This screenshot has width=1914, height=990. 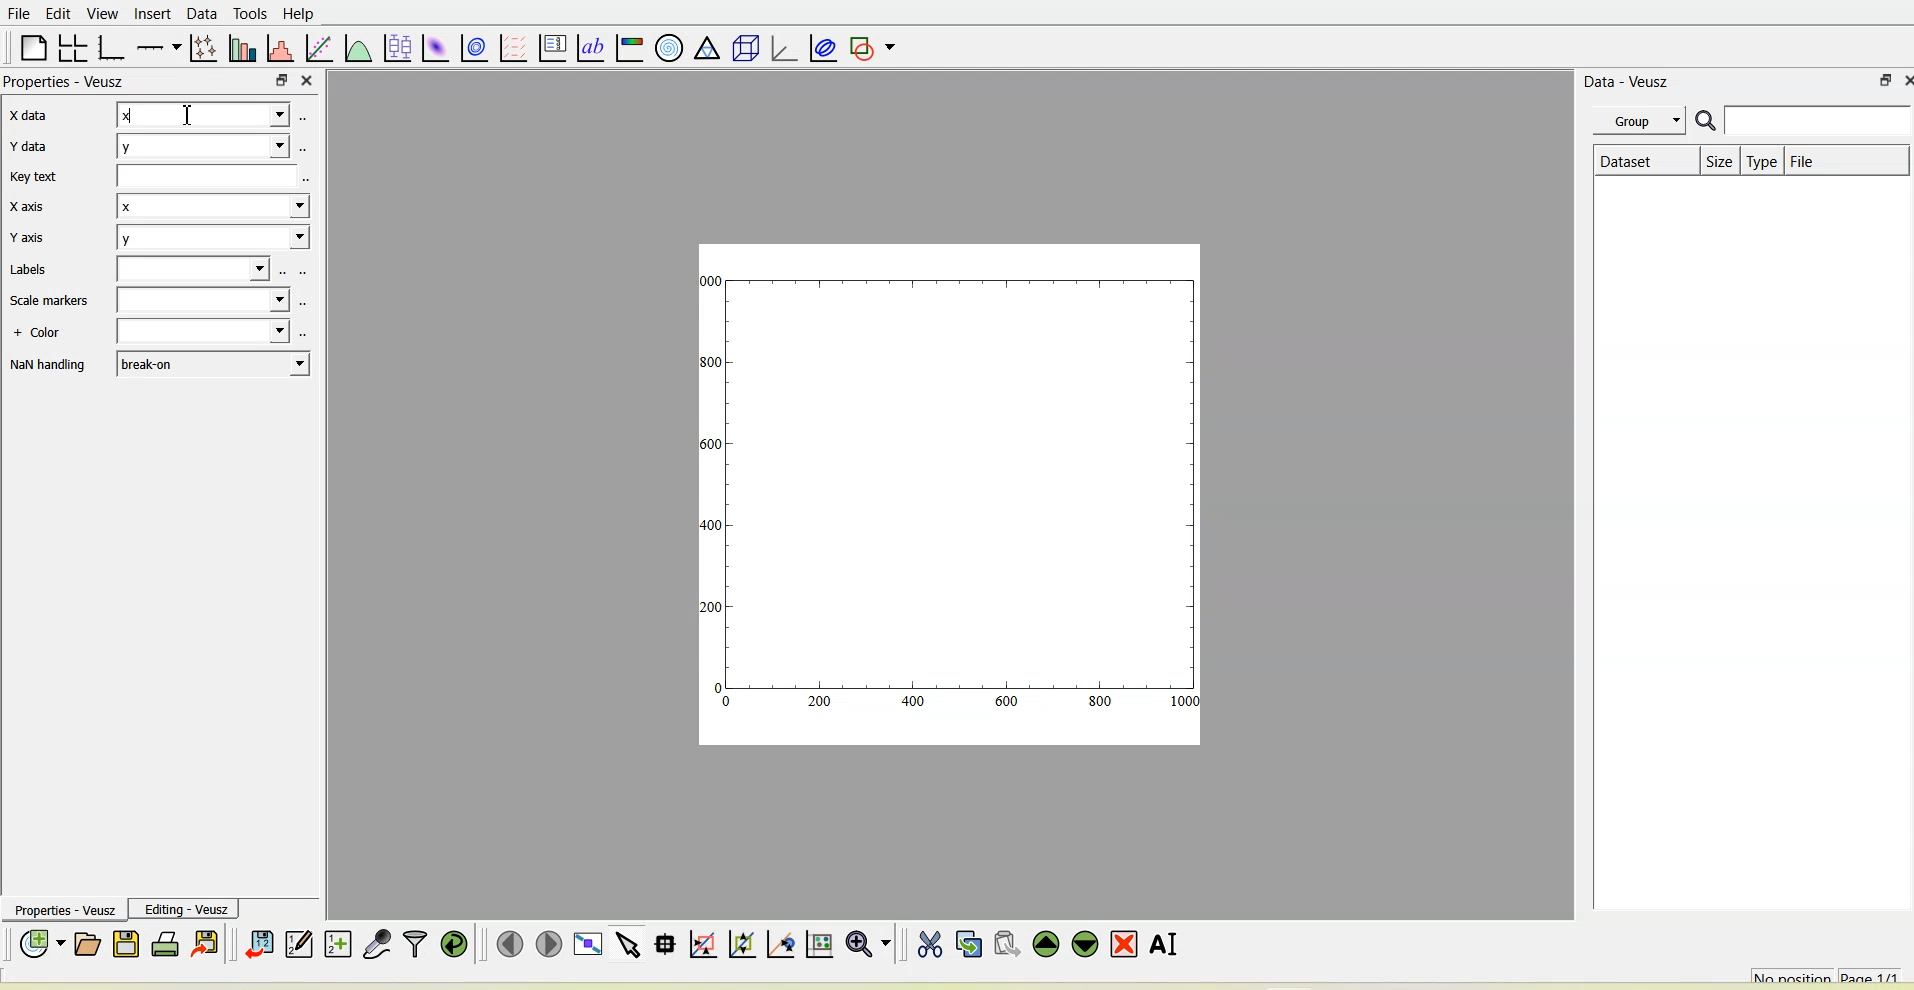 What do you see at coordinates (60, 909) in the screenshot?
I see `Properties - Veusz` at bounding box center [60, 909].